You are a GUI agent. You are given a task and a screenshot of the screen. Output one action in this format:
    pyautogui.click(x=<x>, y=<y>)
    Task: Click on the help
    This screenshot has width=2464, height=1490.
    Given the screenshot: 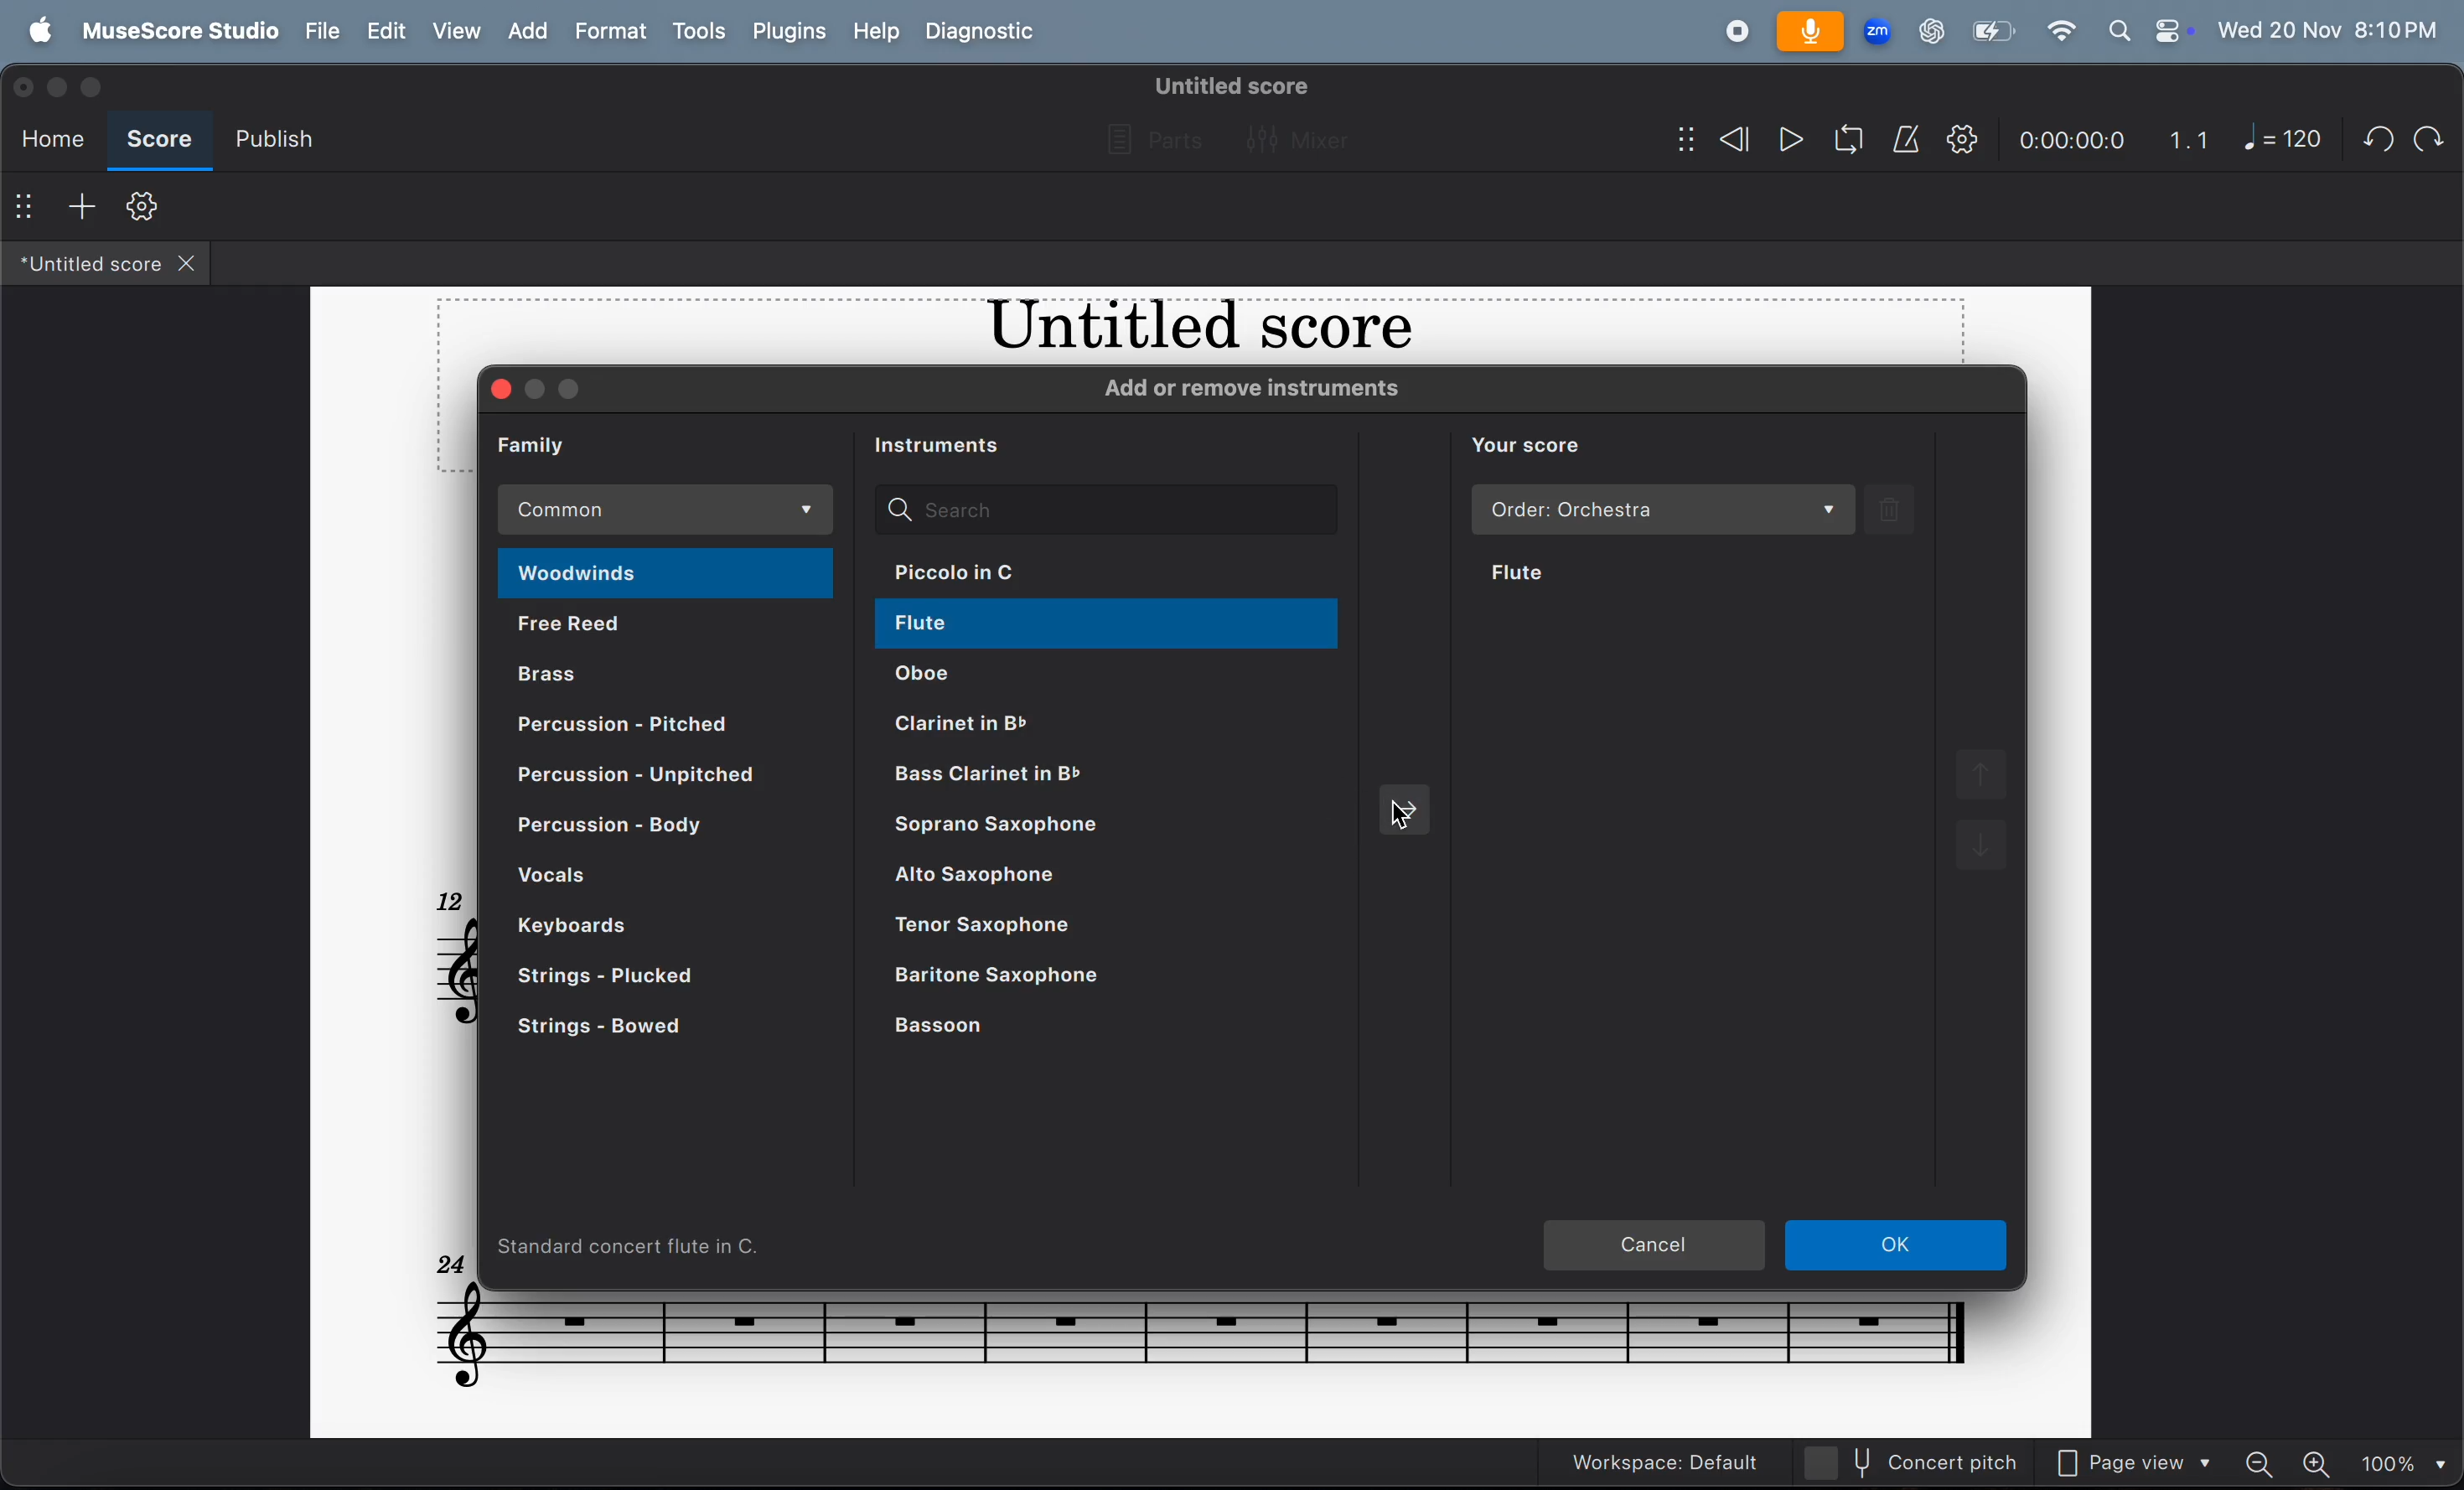 What is the action you would take?
    pyautogui.click(x=881, y=31)
    